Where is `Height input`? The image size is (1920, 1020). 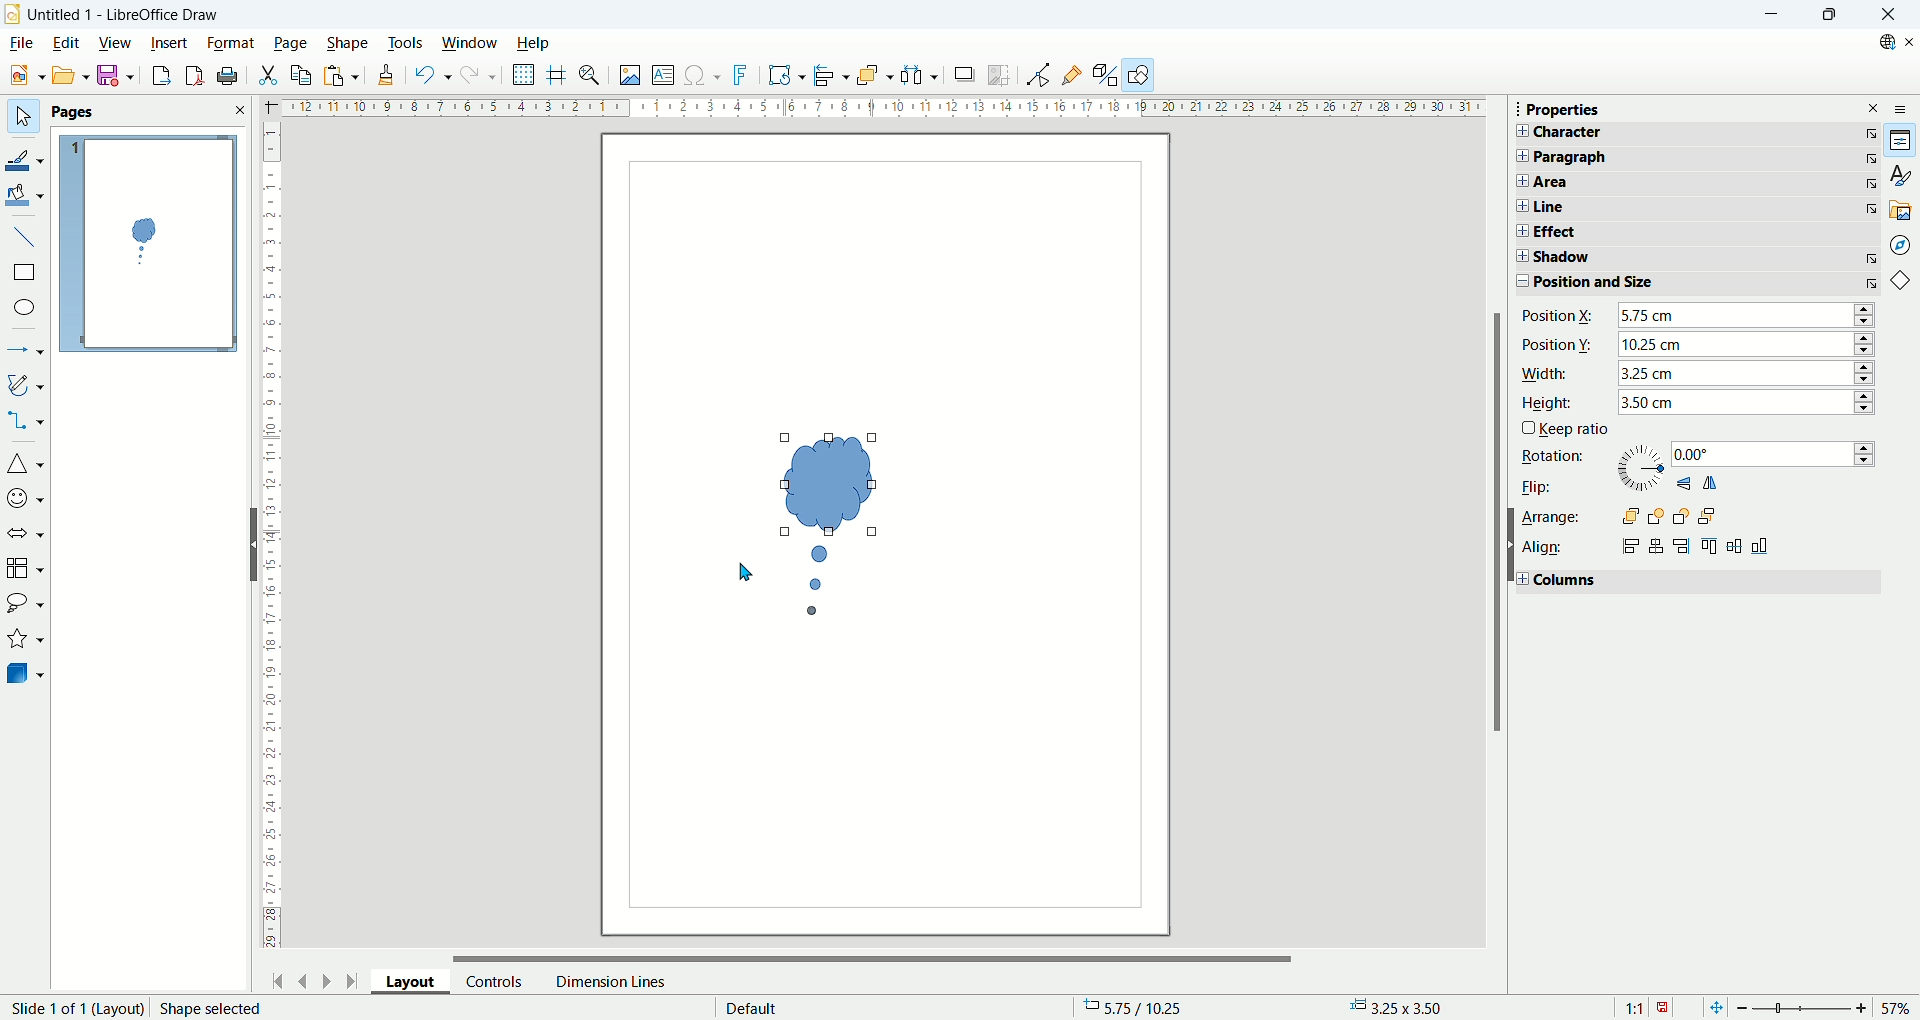
Height input is located at coordinates (1744, 401).